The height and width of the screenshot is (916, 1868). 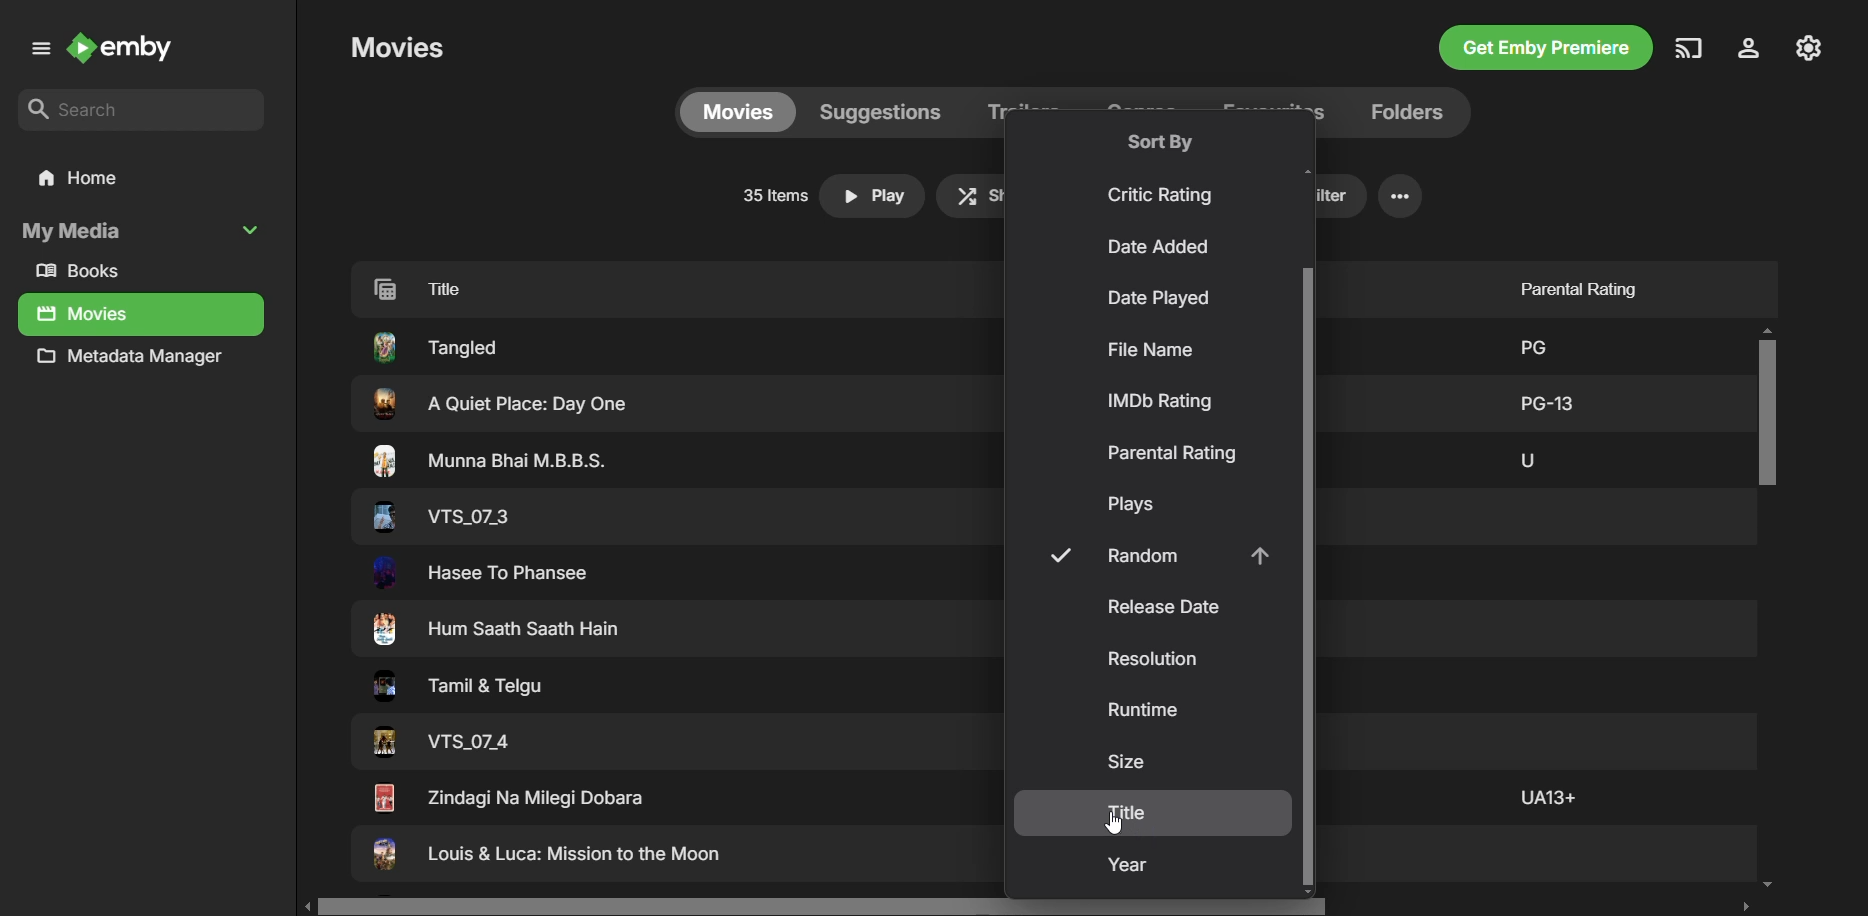 What do you see at coordinates (873, 196) in the screenshot?
I see `Play` at bounding box center [873, 196].